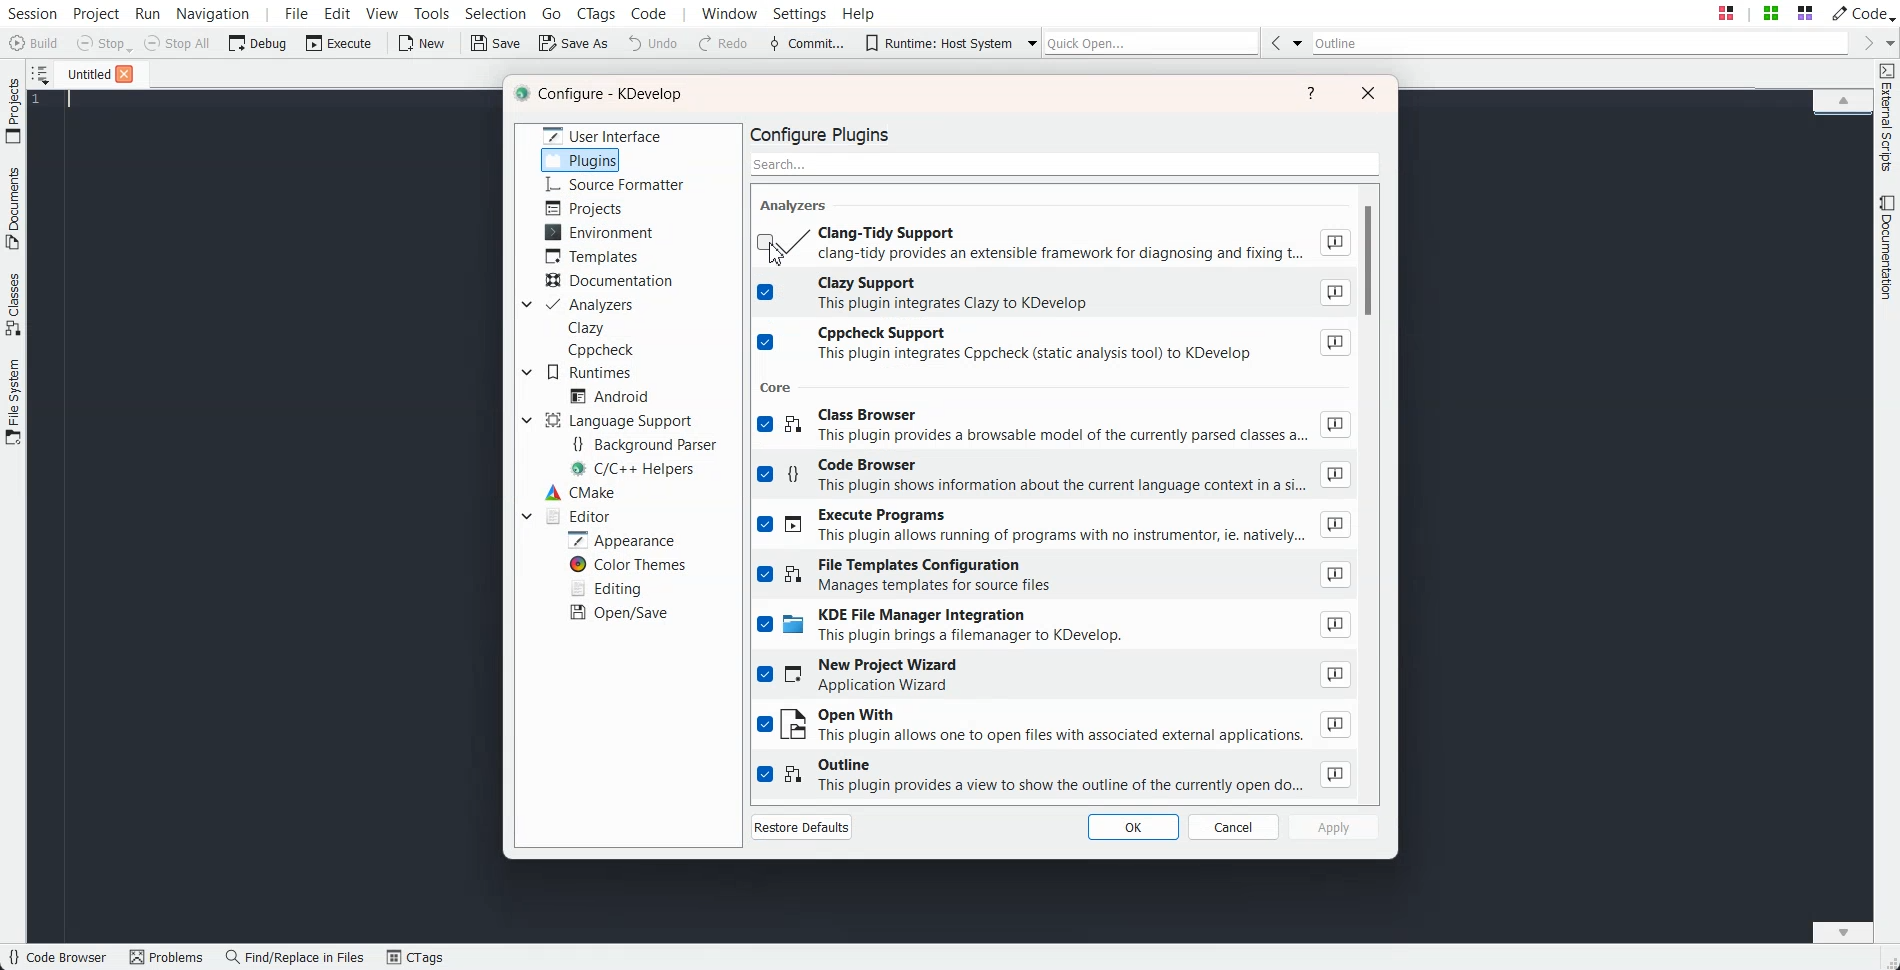 Image resolution: width=1900 pixels, height=970 pixels. I want to click on New, so click(420, 43).